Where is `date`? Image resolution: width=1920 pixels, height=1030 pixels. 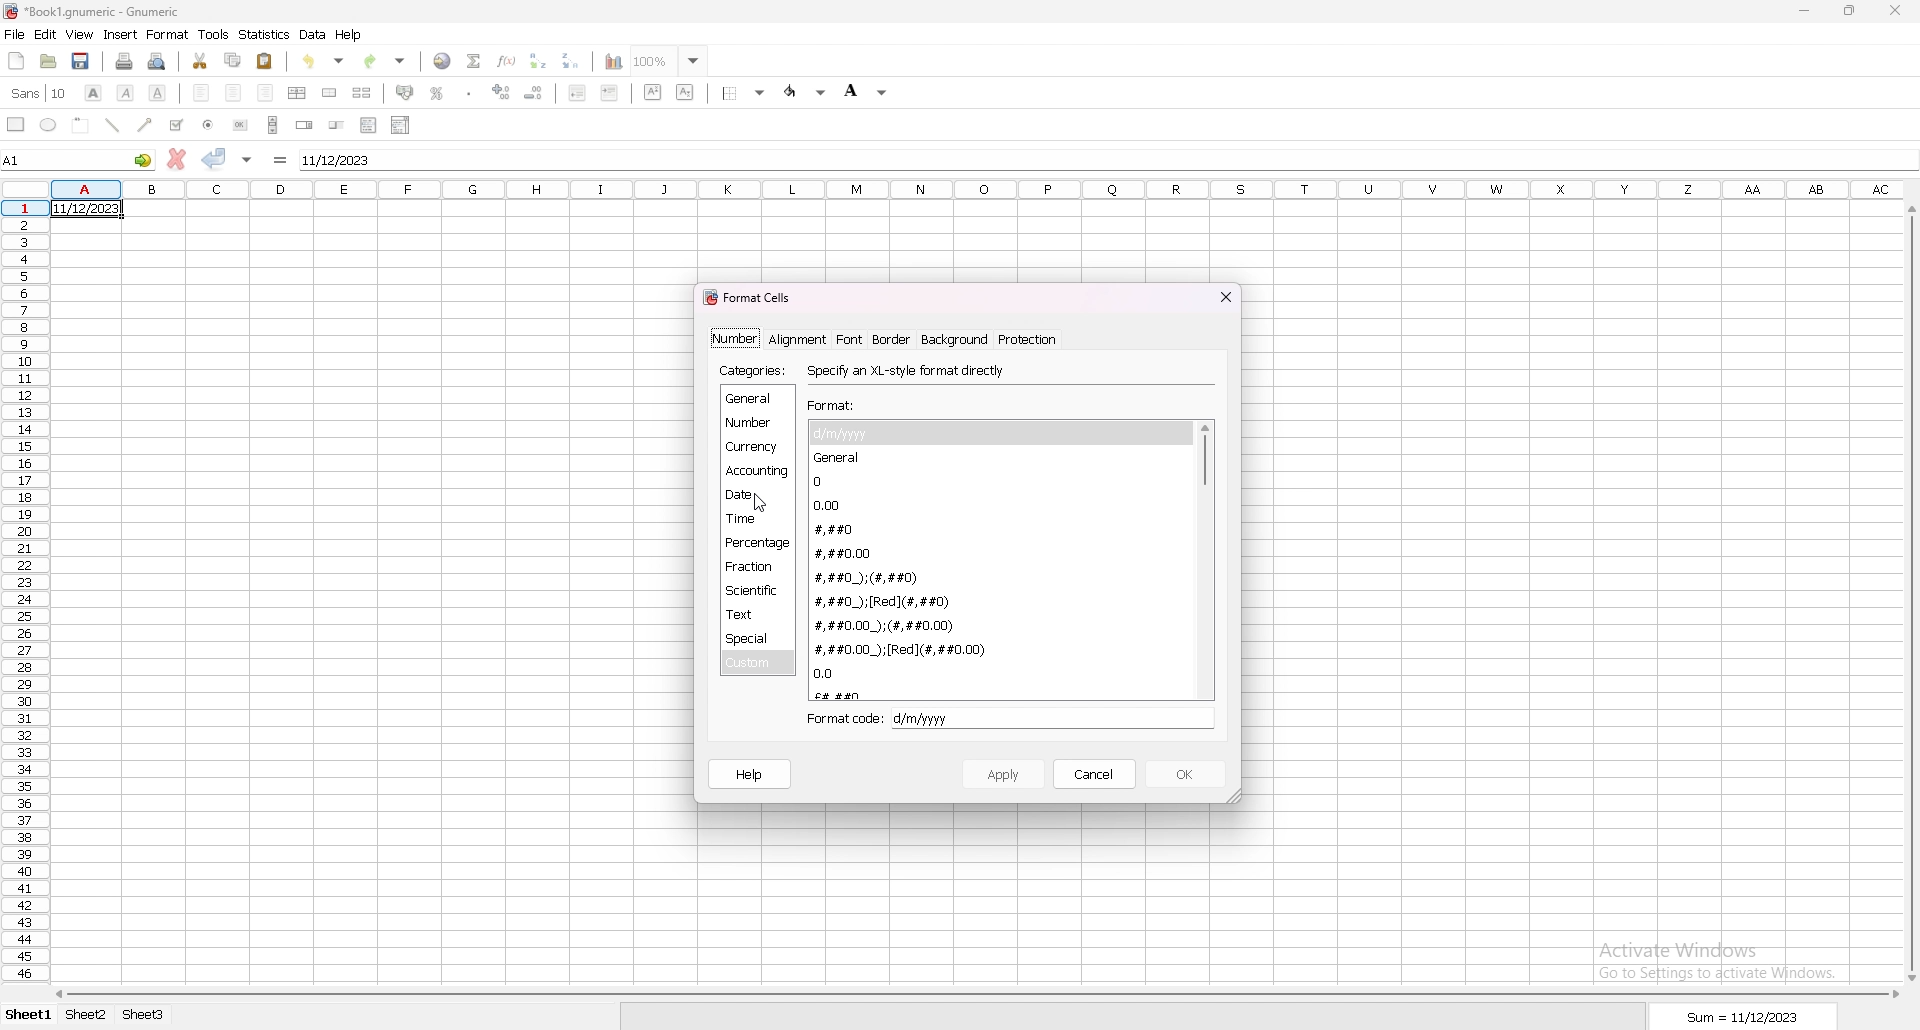
date is located at coordinates (754, 495).